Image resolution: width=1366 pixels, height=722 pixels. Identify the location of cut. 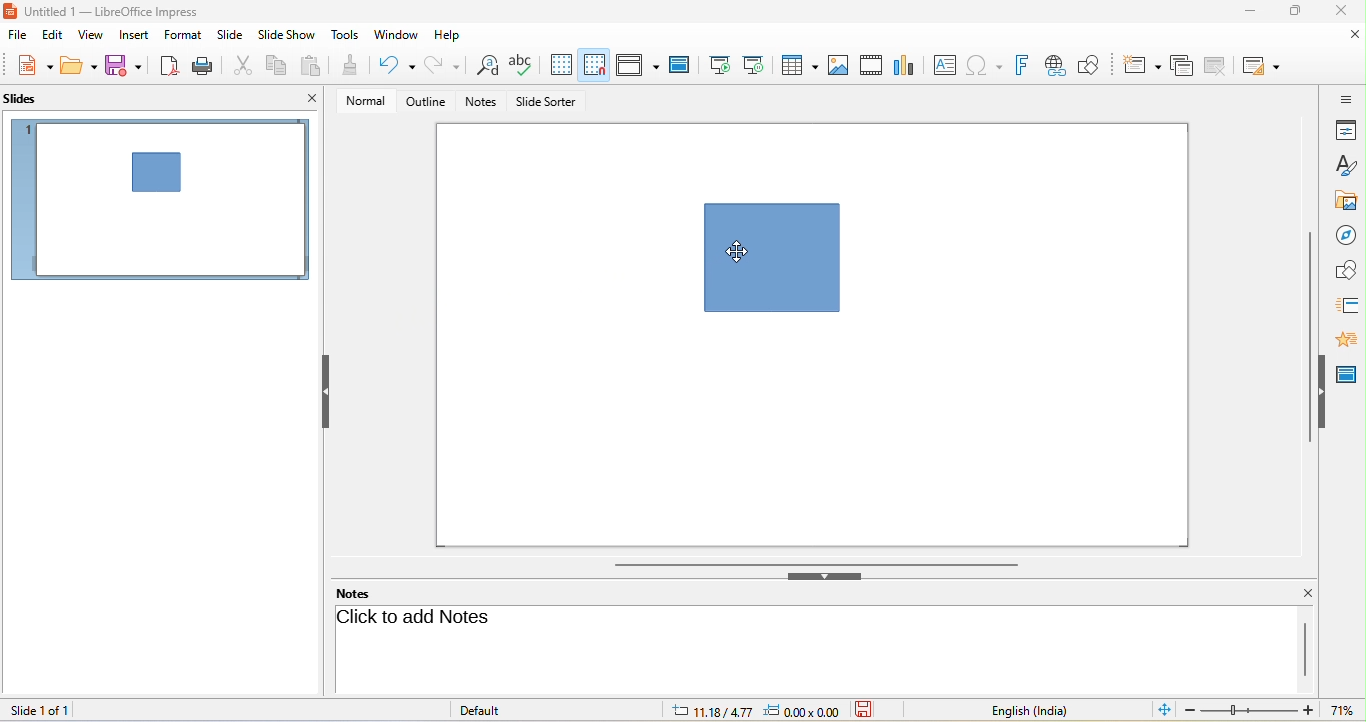
(240, 65).